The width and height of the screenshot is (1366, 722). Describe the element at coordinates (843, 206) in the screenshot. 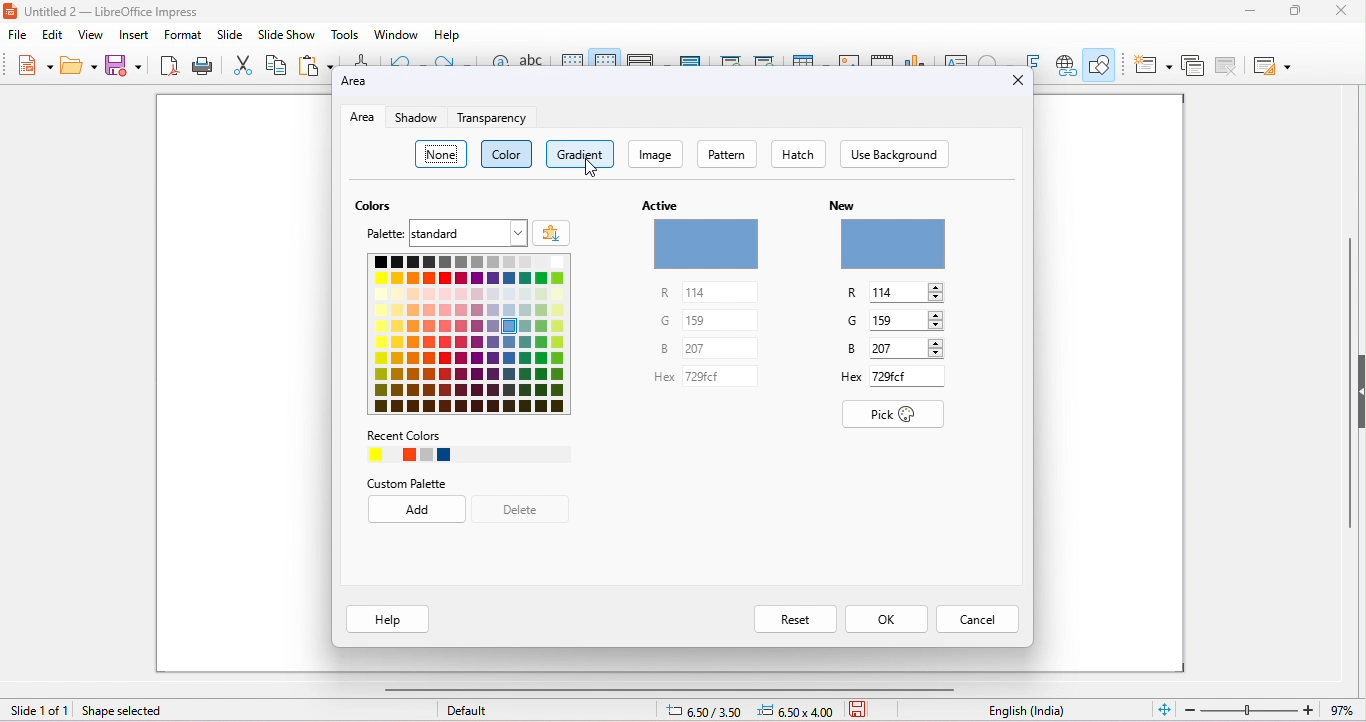

I see `new` at that location.